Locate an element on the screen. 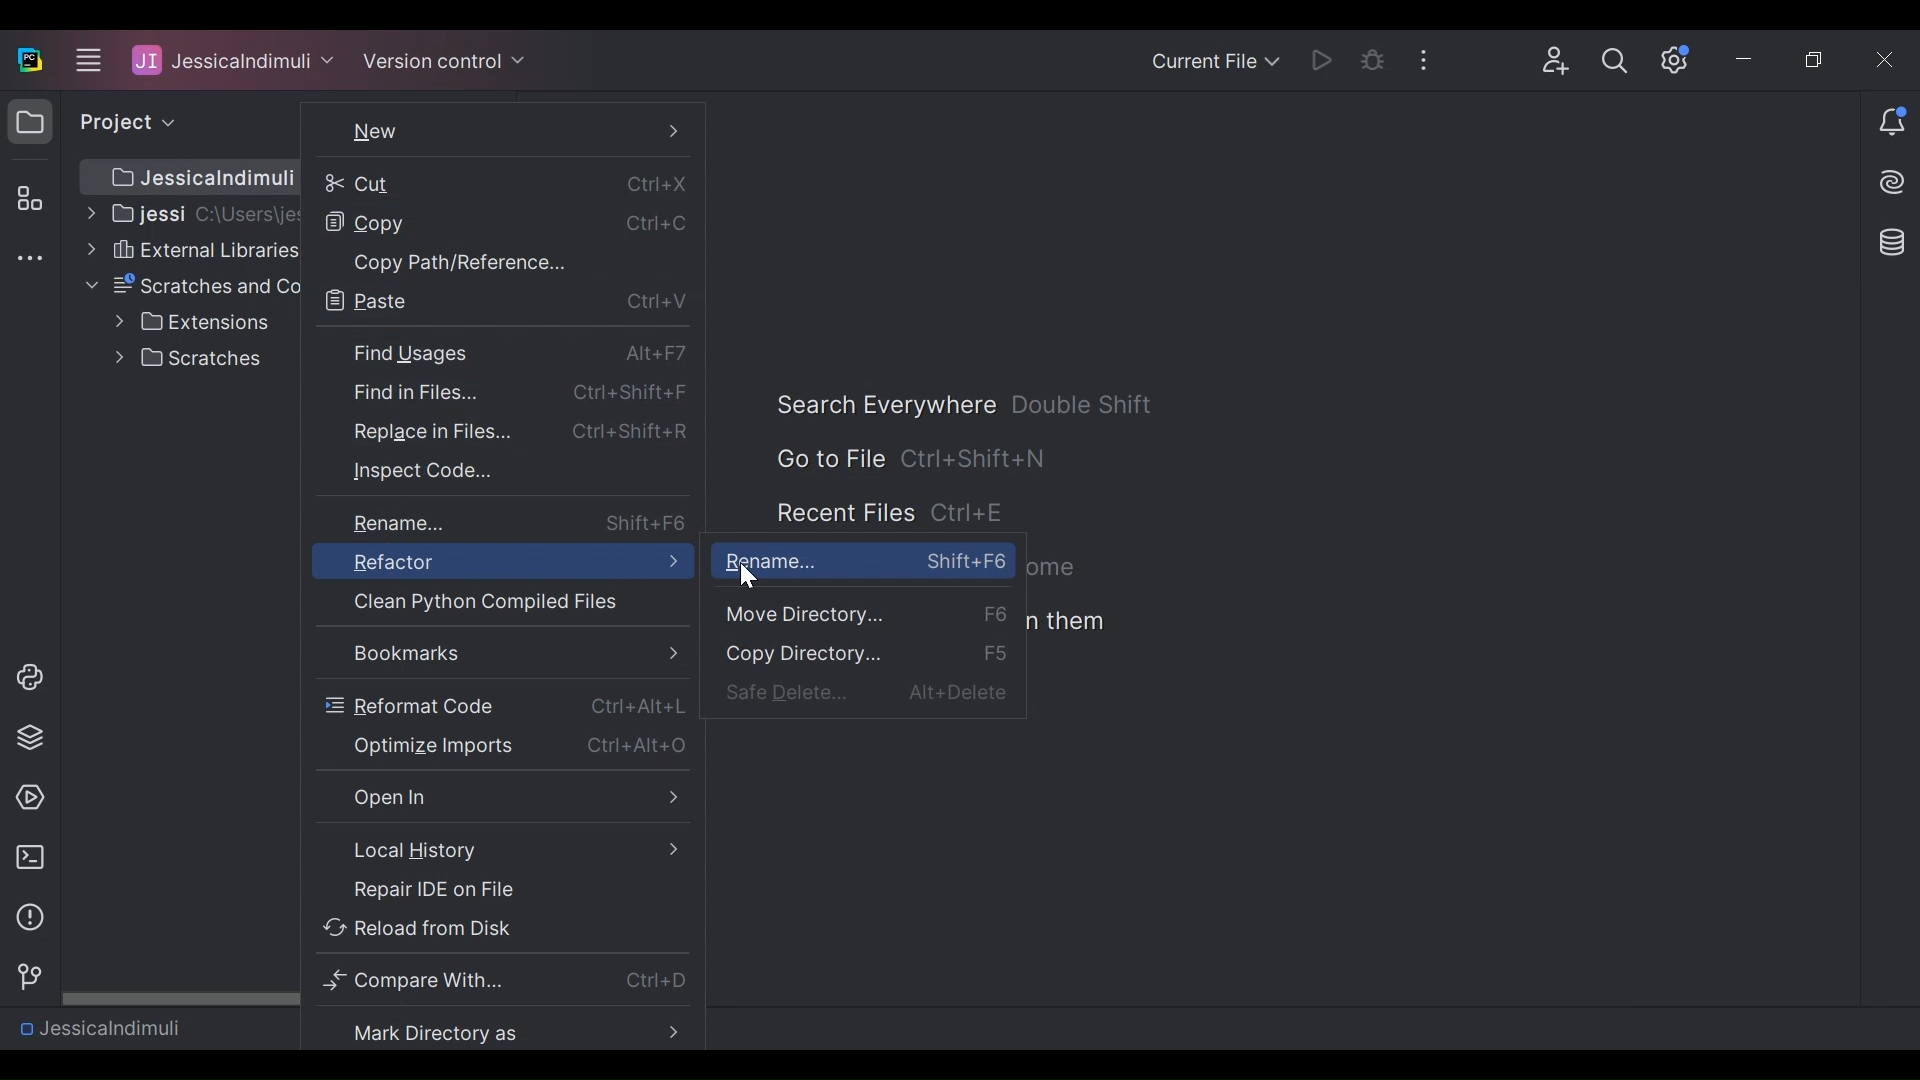  Cut is located at coordinates (499, 181).